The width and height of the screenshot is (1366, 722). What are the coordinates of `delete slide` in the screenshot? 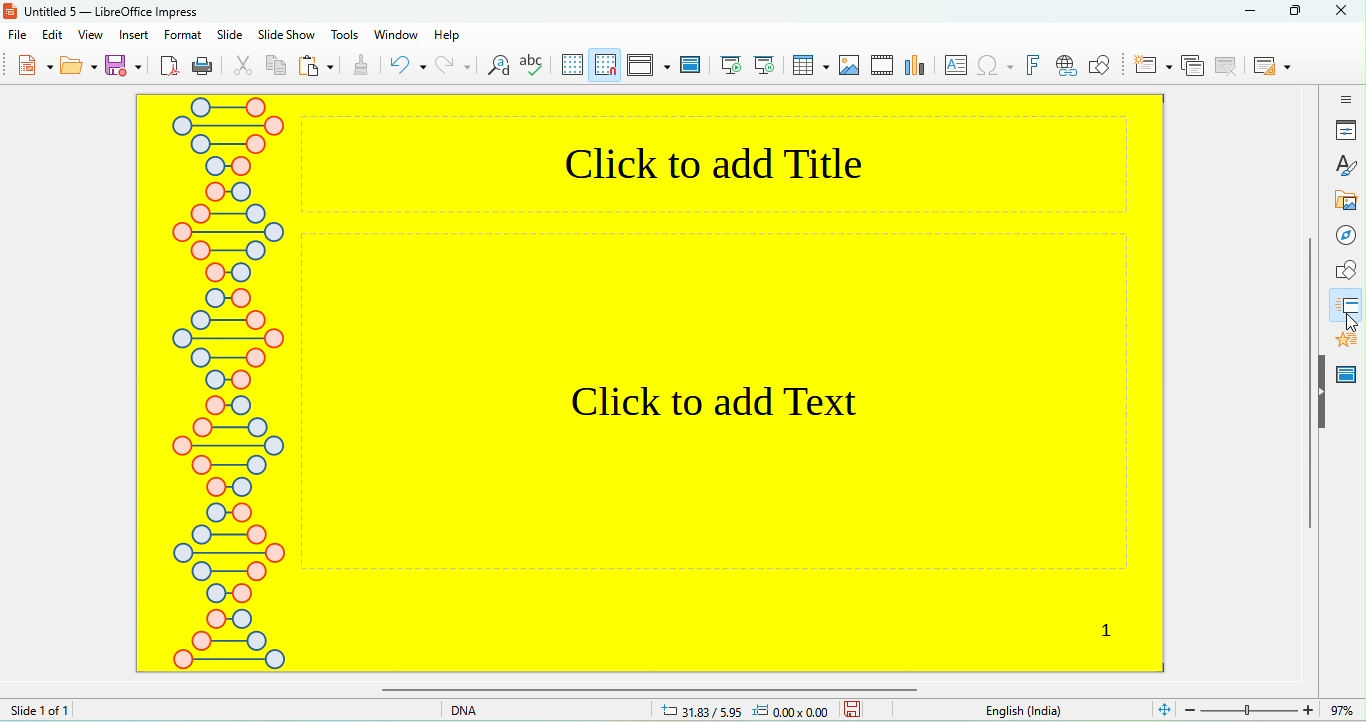 It's located at (1226, 67).